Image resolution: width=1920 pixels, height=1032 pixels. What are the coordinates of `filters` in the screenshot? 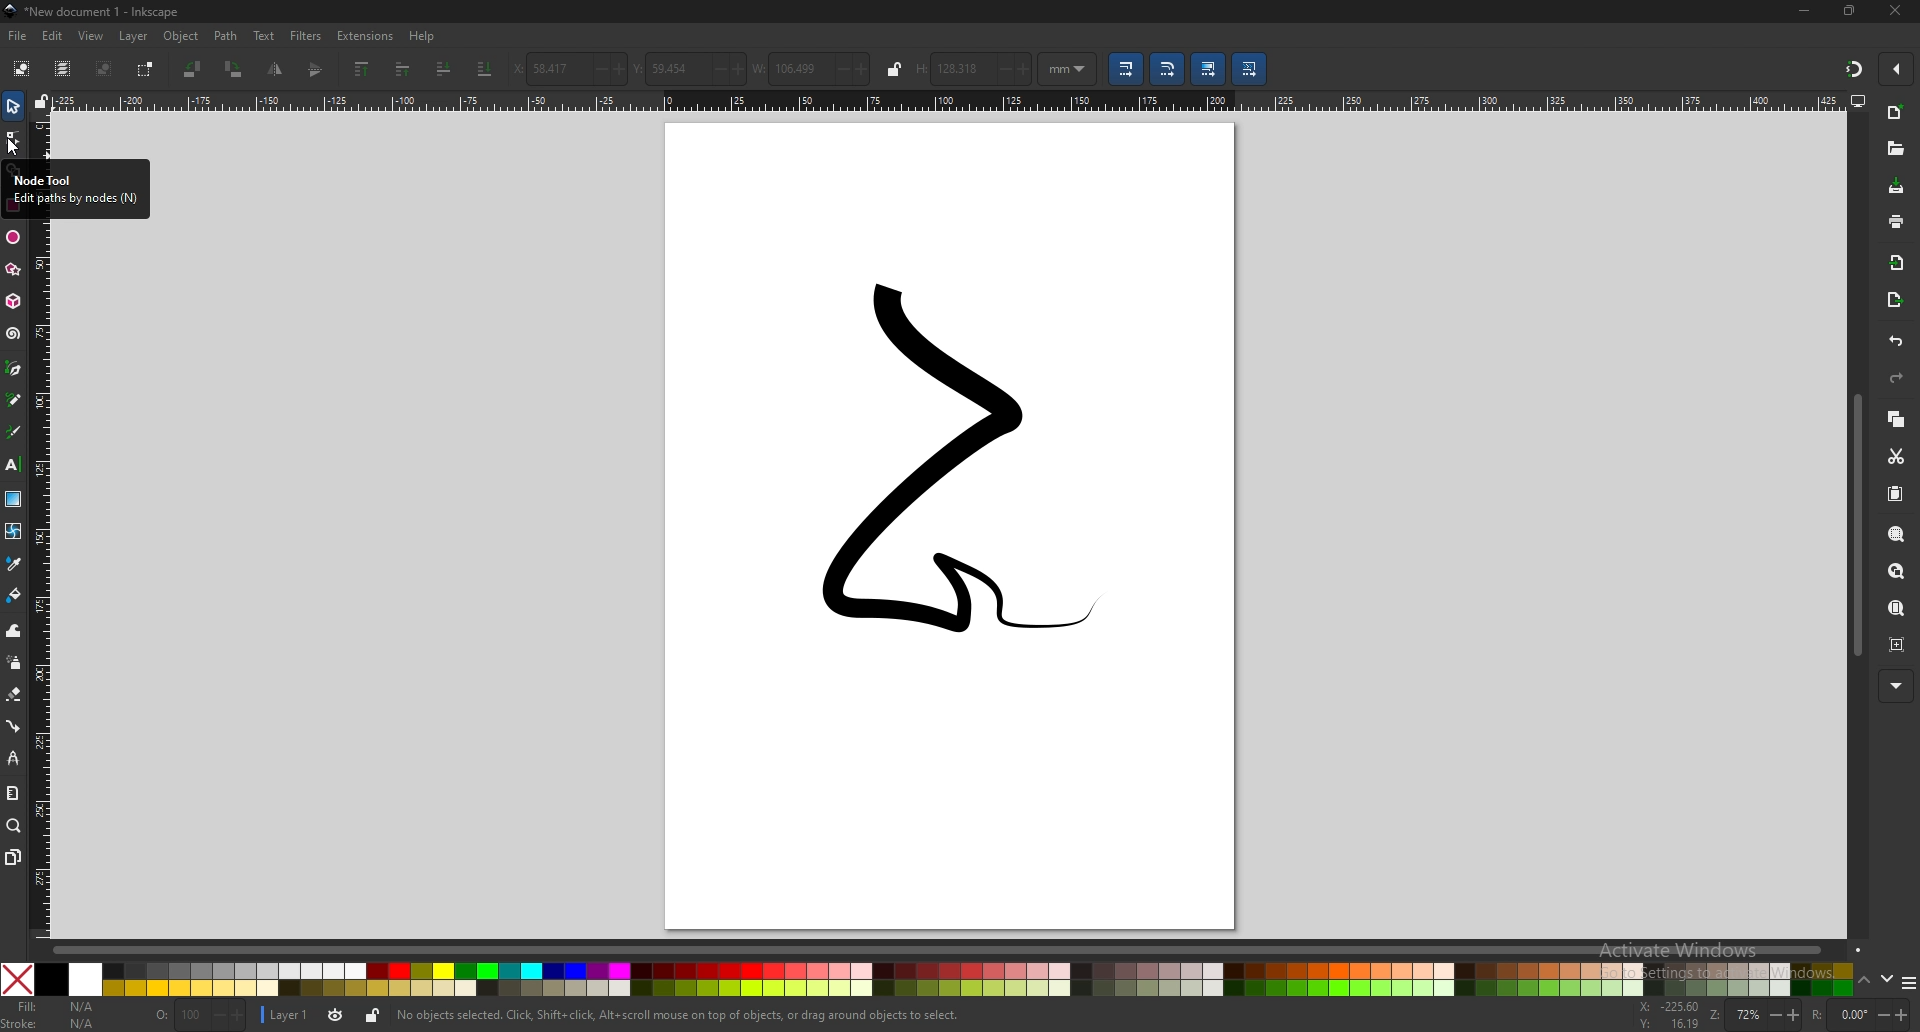 It's located at (306, 36).